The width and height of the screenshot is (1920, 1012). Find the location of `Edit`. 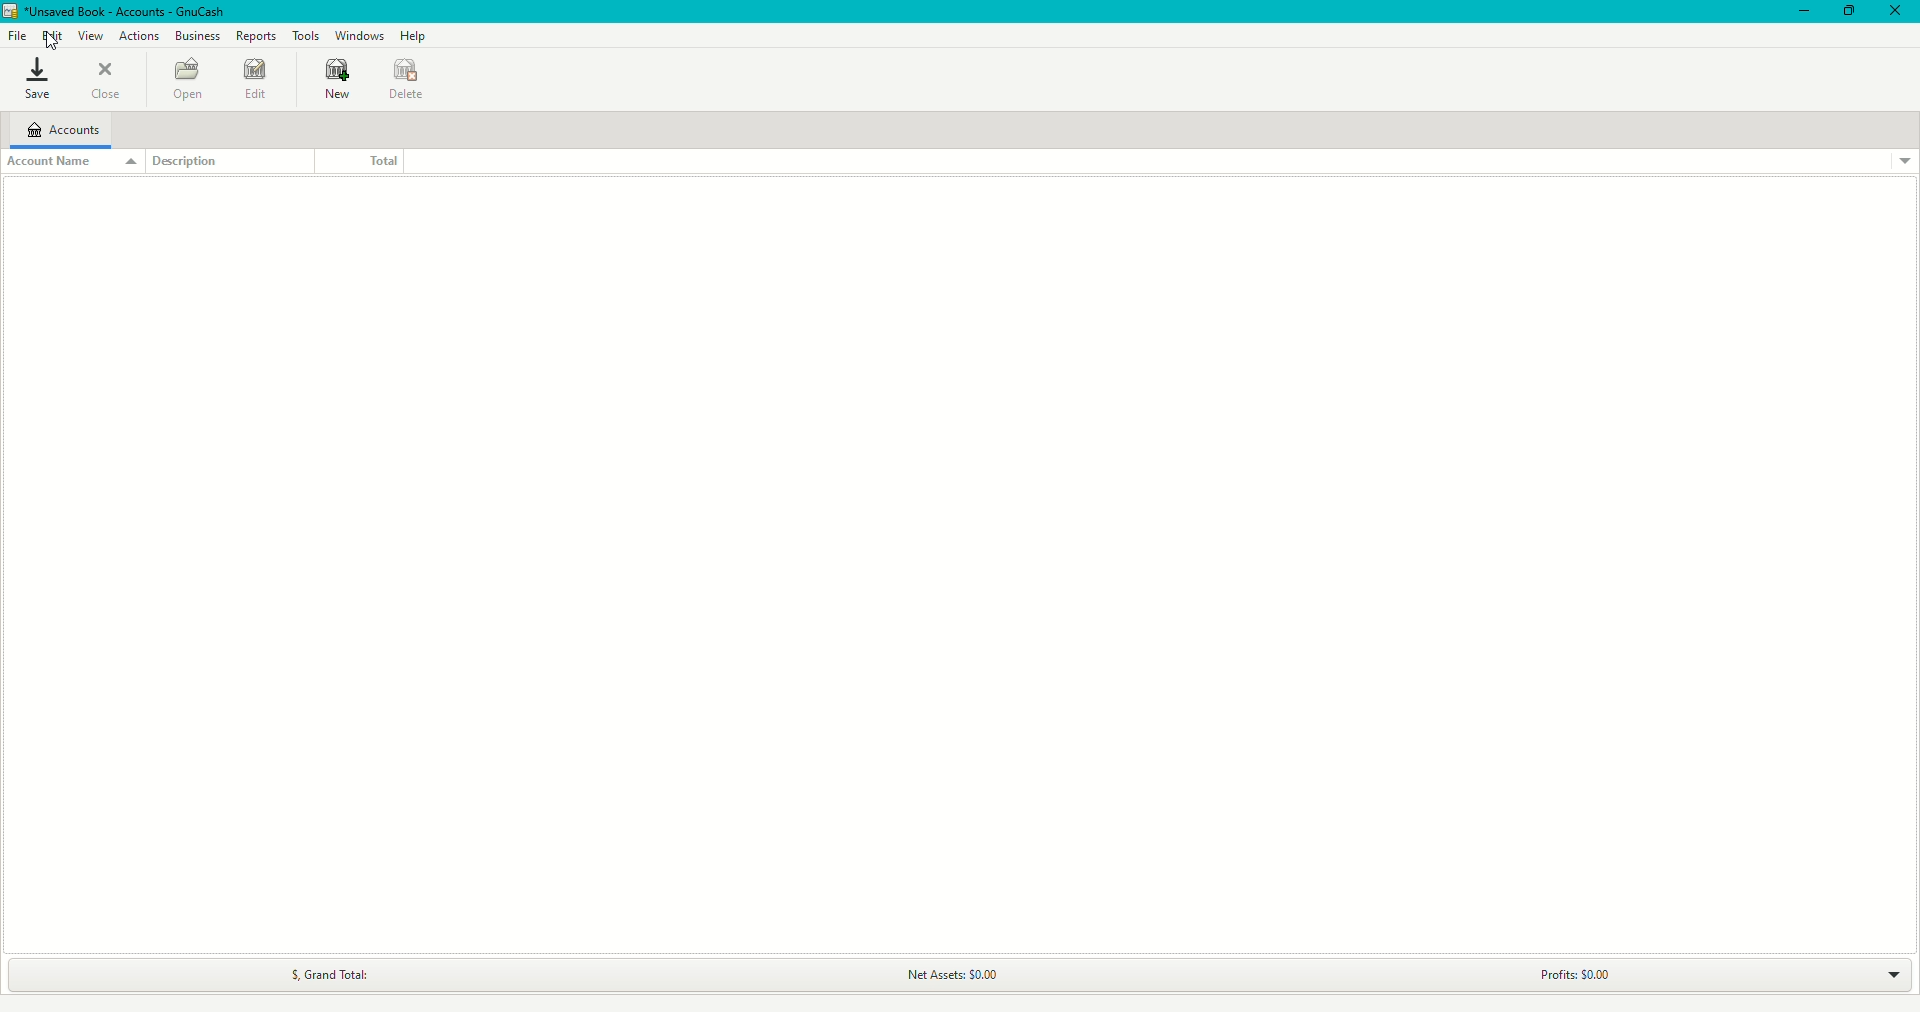

Edit is located at coordinates (254, 83).